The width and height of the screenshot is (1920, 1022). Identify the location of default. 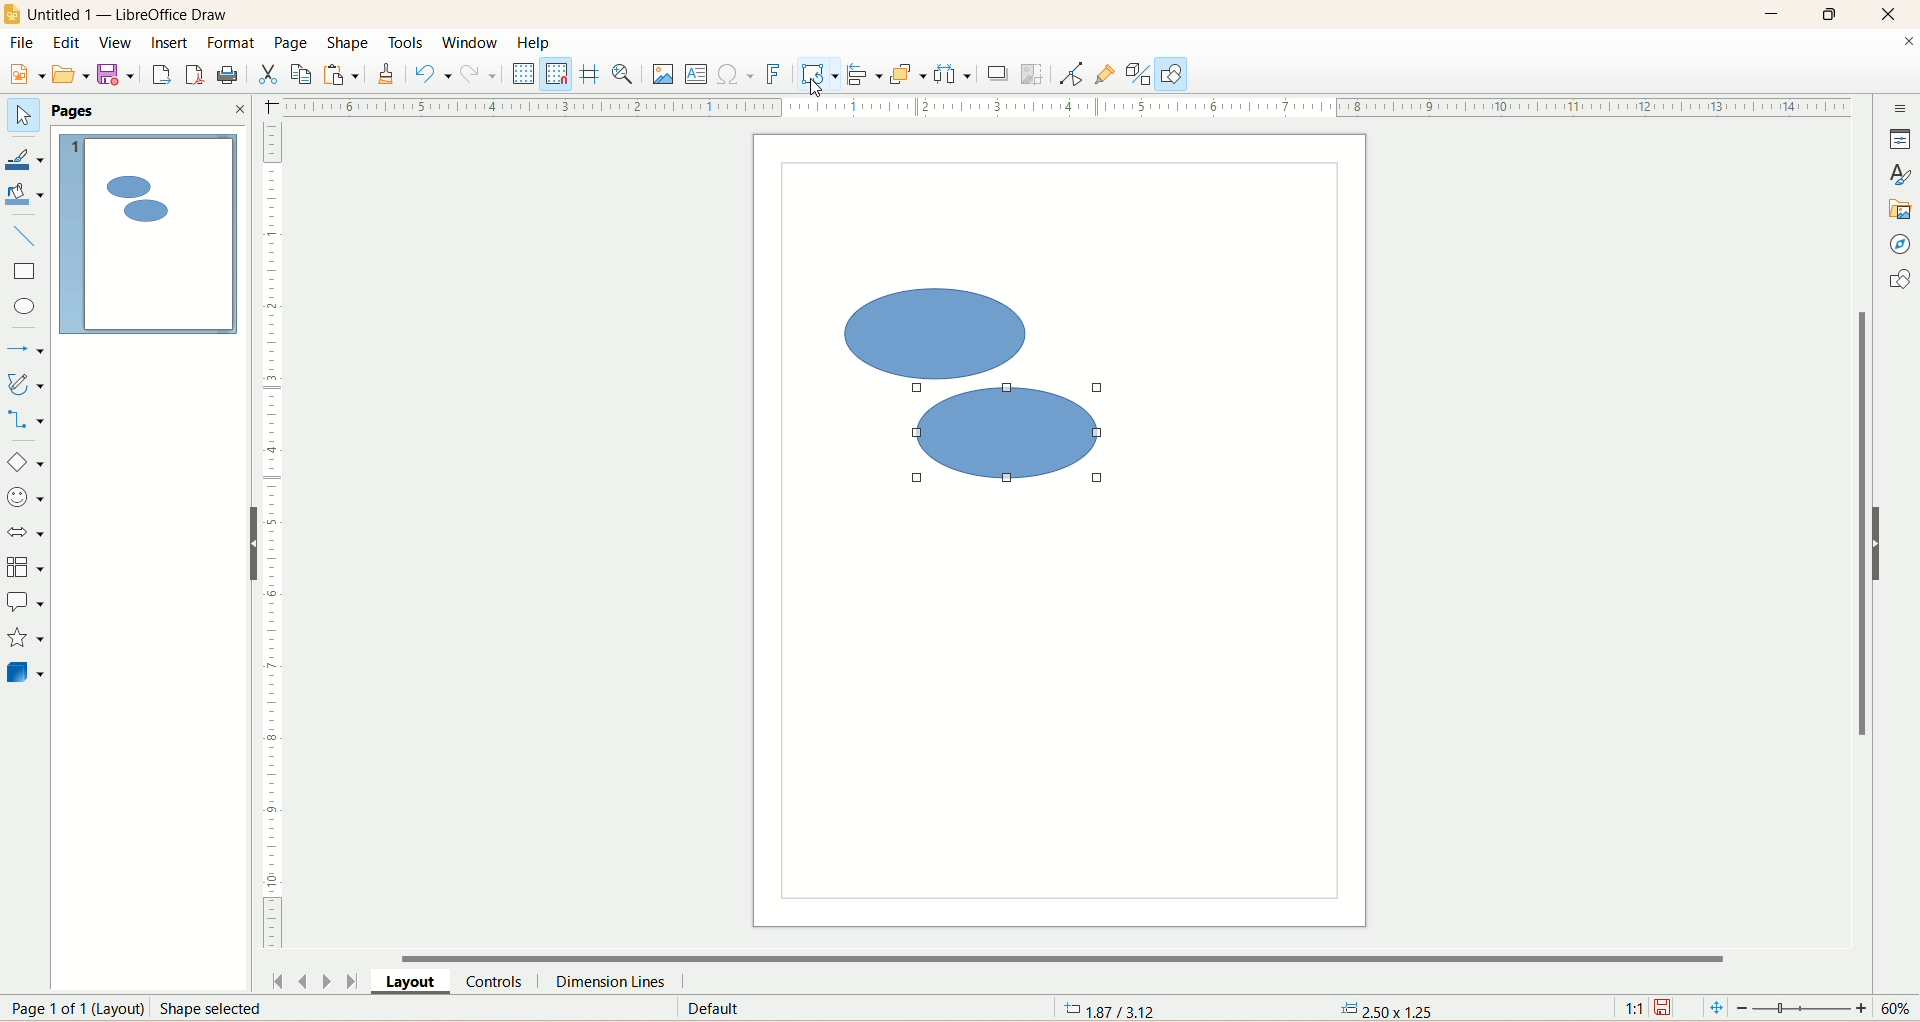
(700, 1010).